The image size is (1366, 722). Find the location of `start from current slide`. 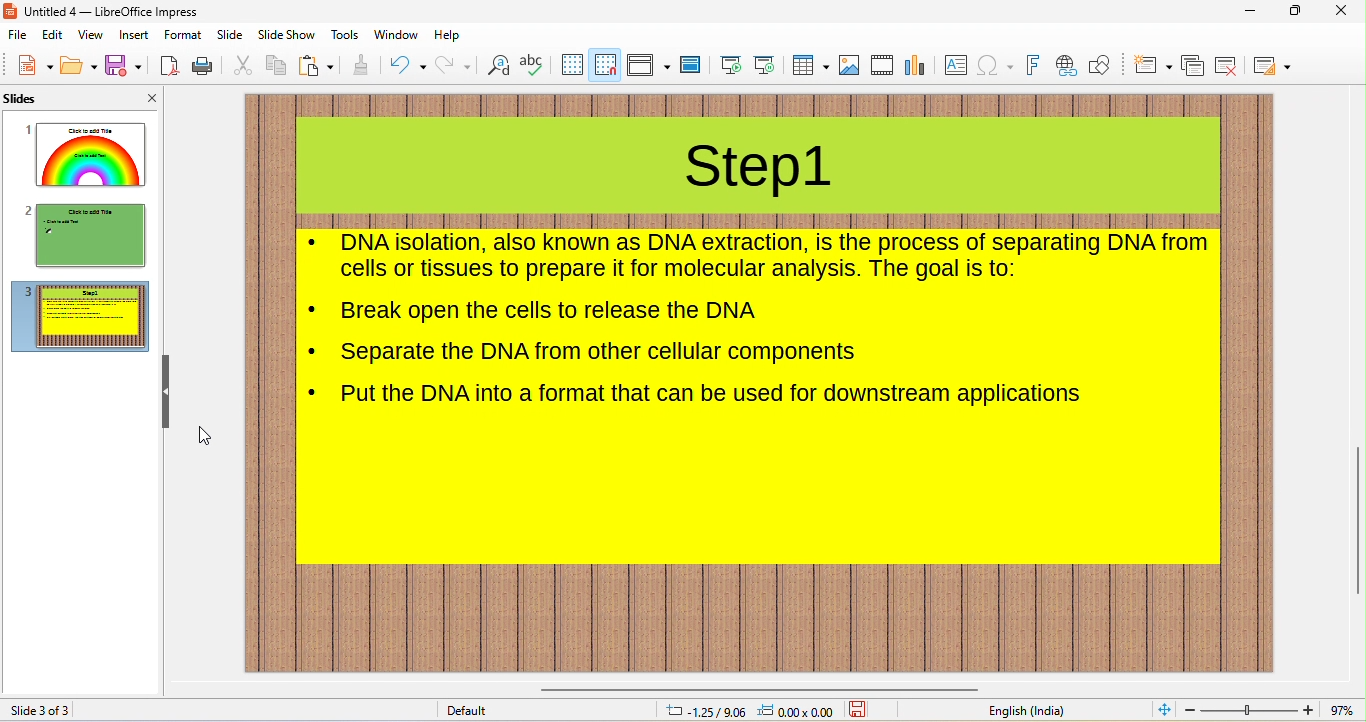

start from current slide is located at coordinates (764, 65).